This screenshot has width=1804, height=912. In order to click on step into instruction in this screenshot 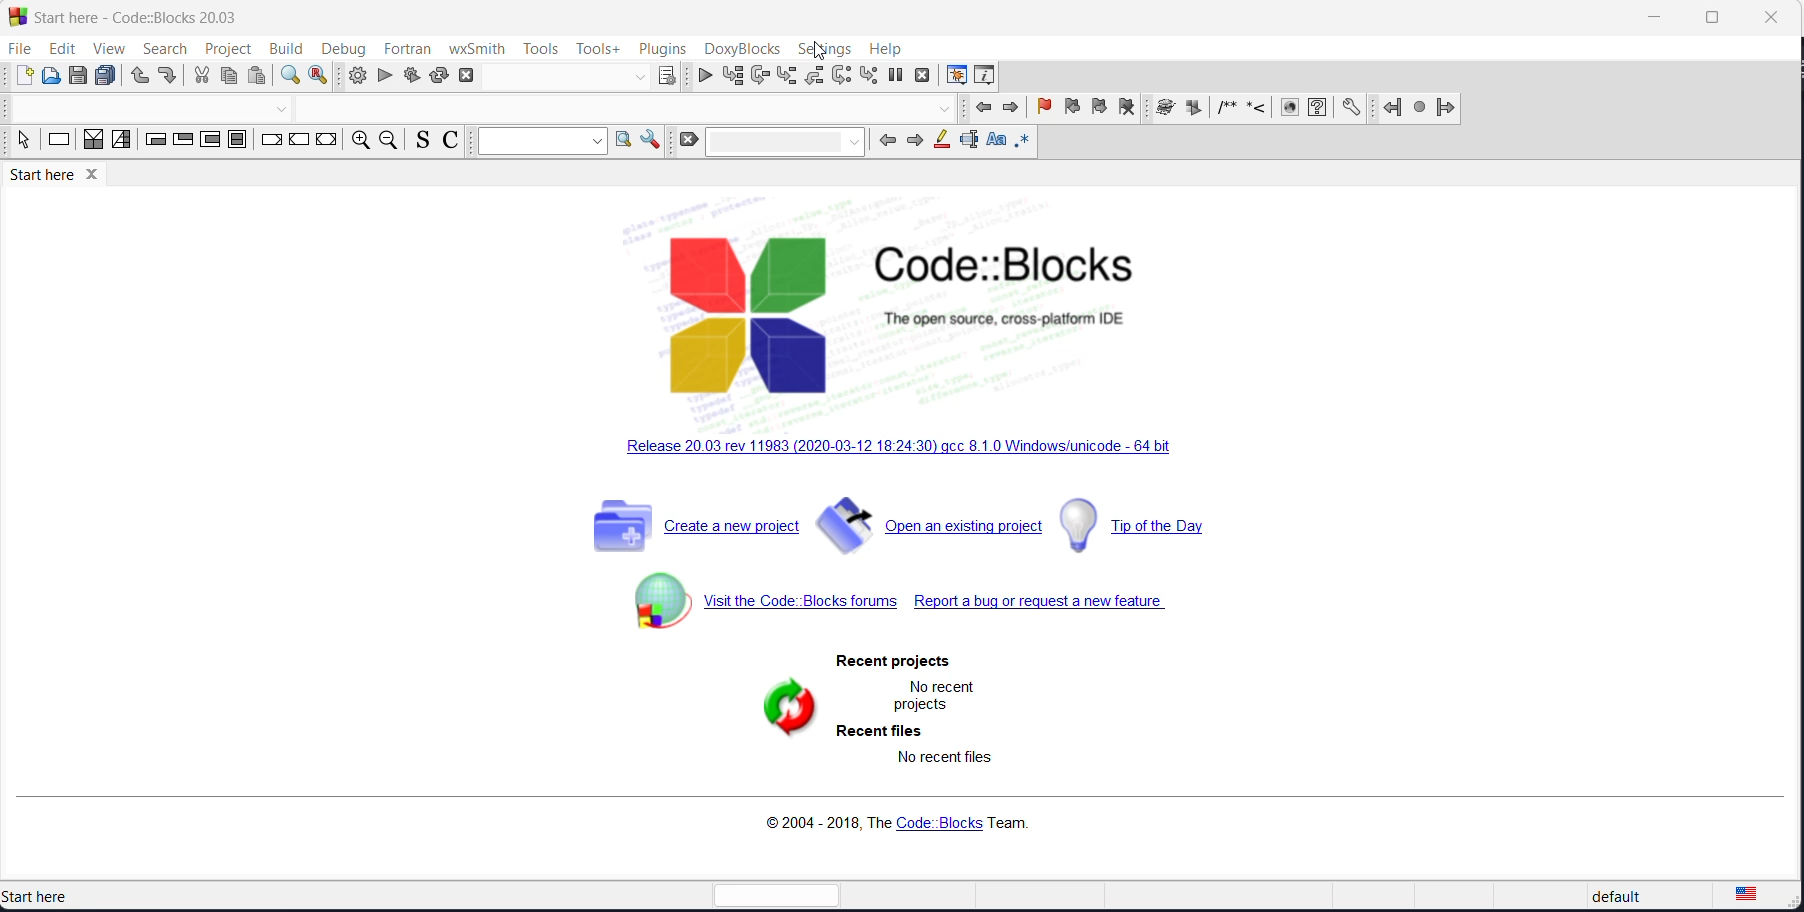, I will do `click(869, 76)`.